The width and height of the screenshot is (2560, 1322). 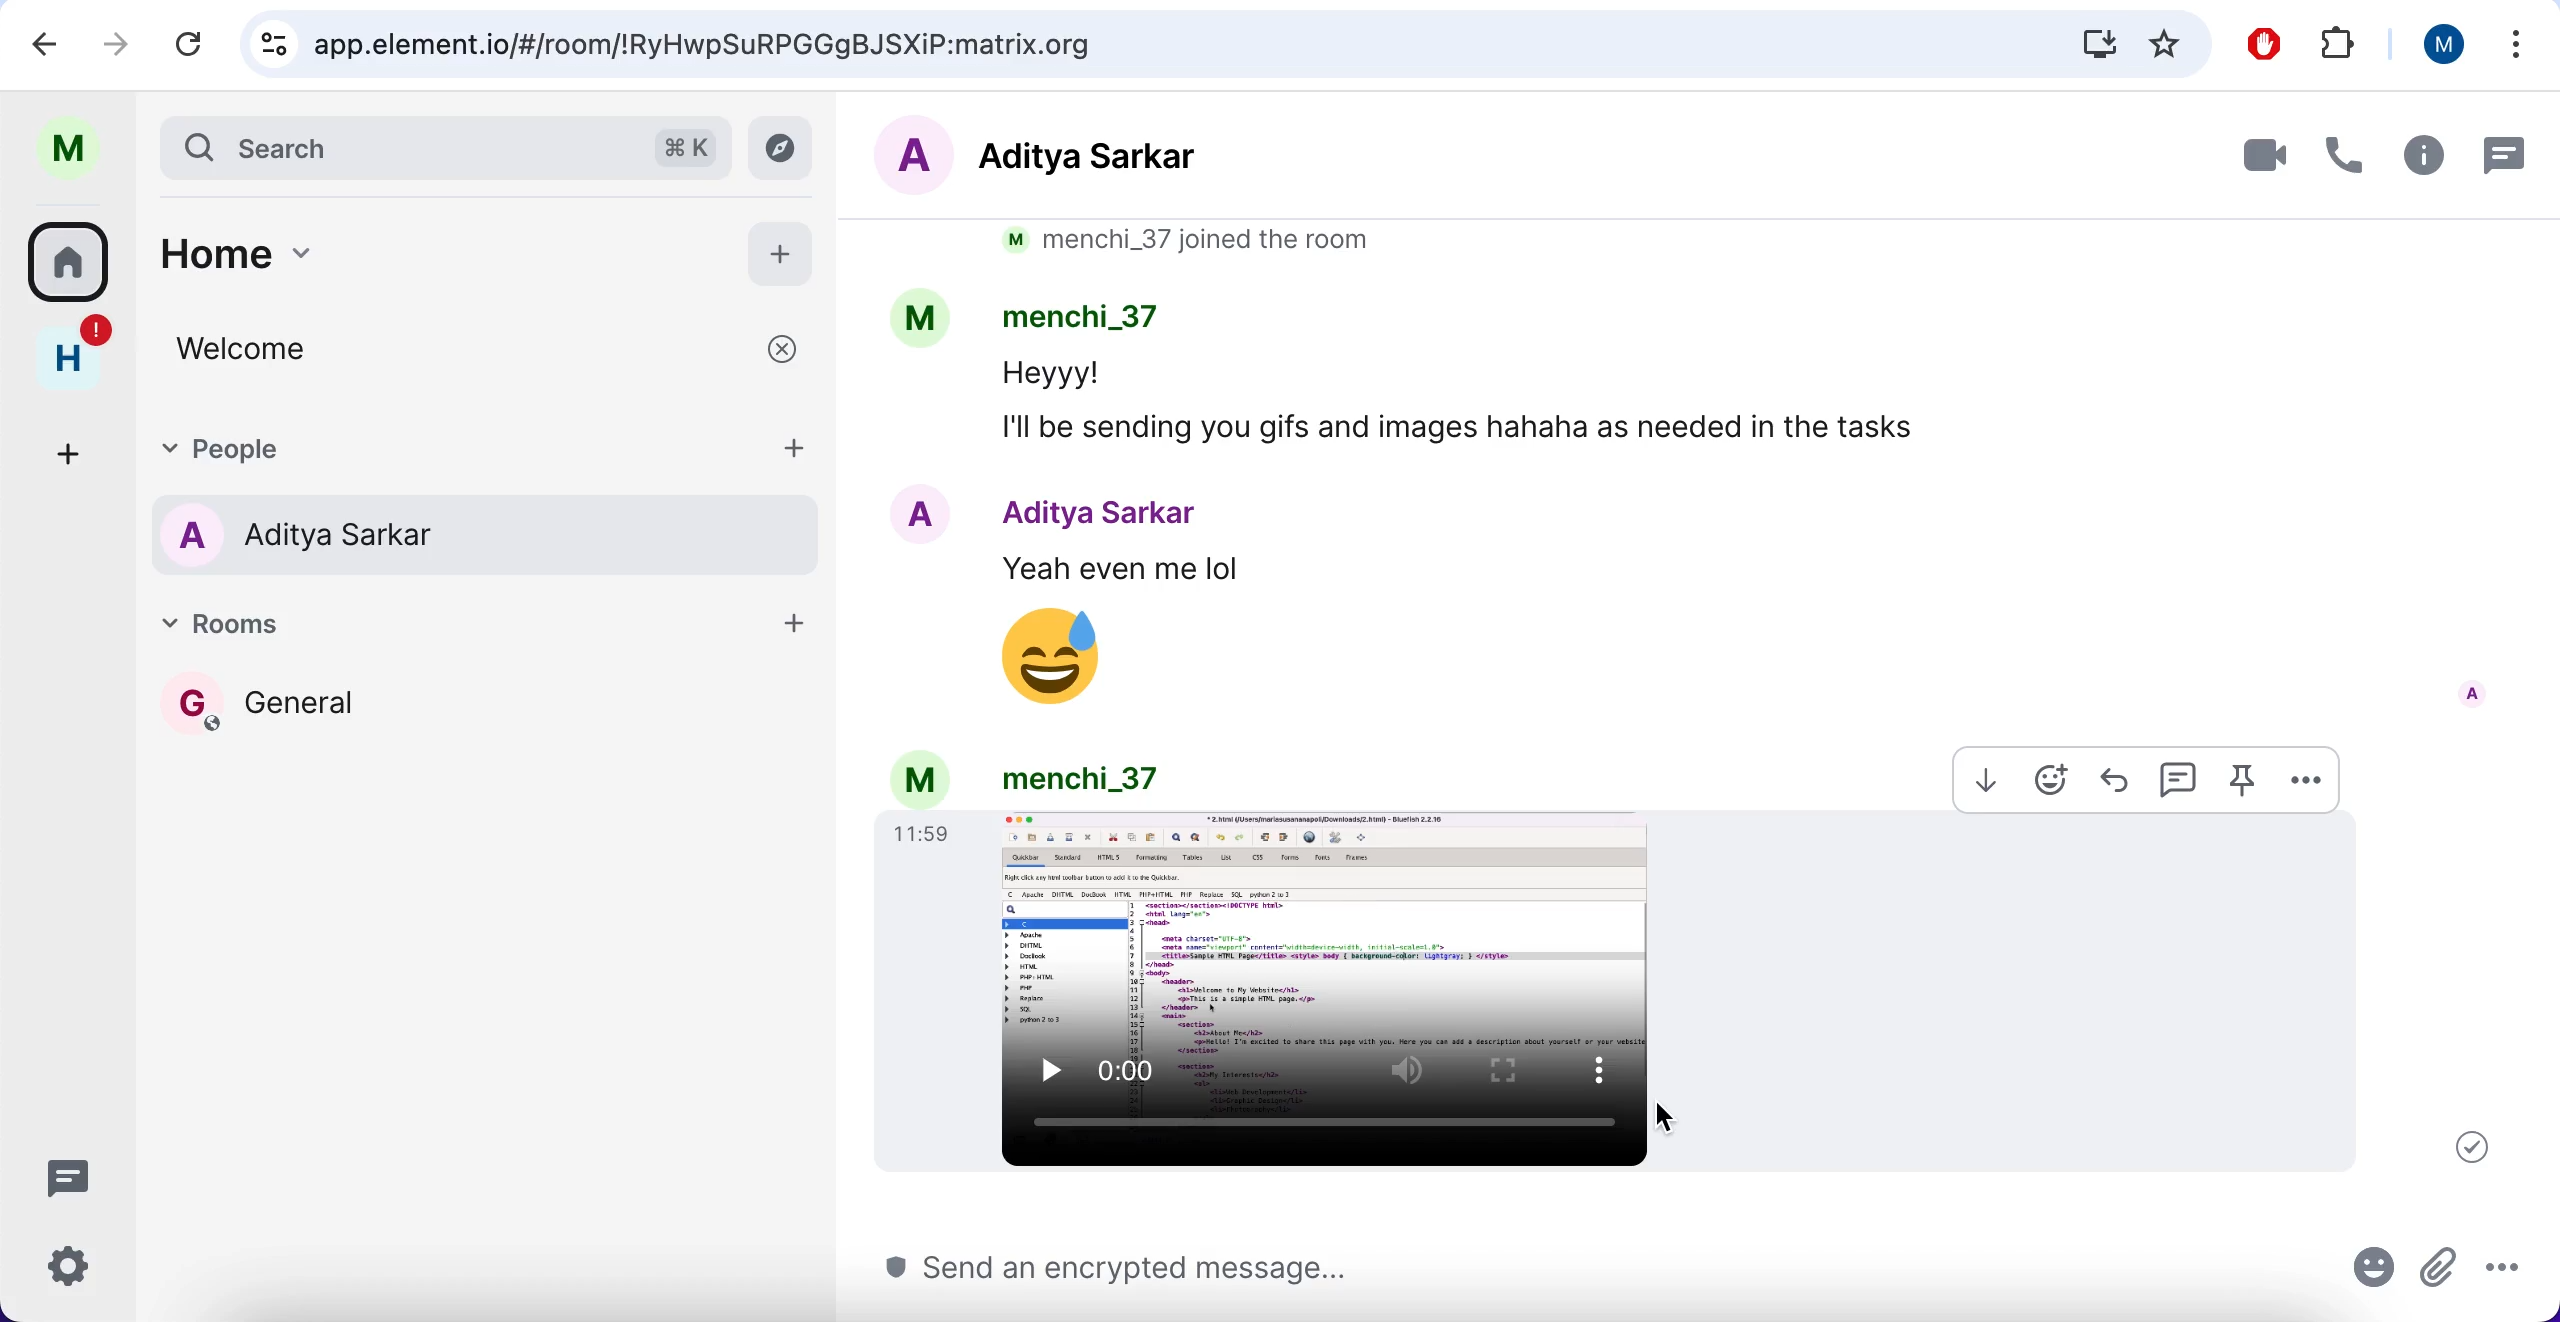 What do you see at coordinates (2307, 779) in the screenshot?
I see `options` at bounding box center [2307, 779].